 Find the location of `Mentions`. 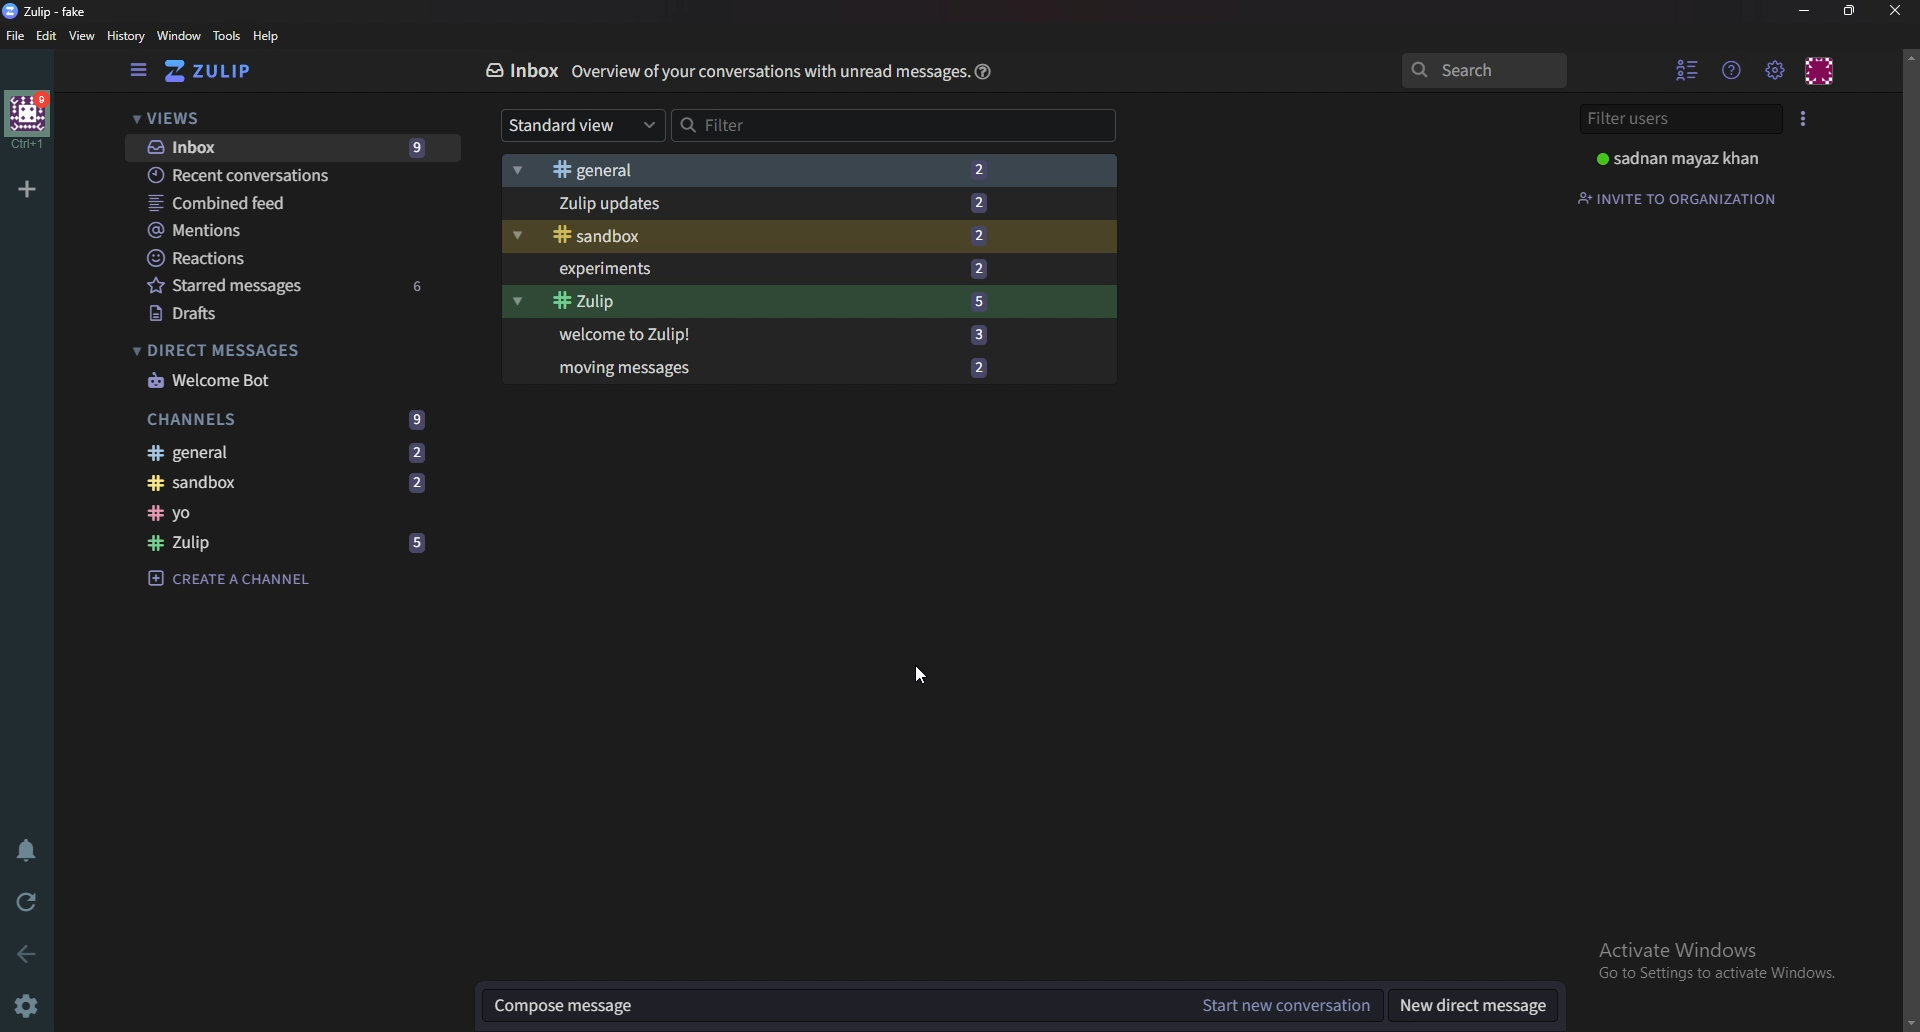

Mentions is located at coordinates (284, 233).